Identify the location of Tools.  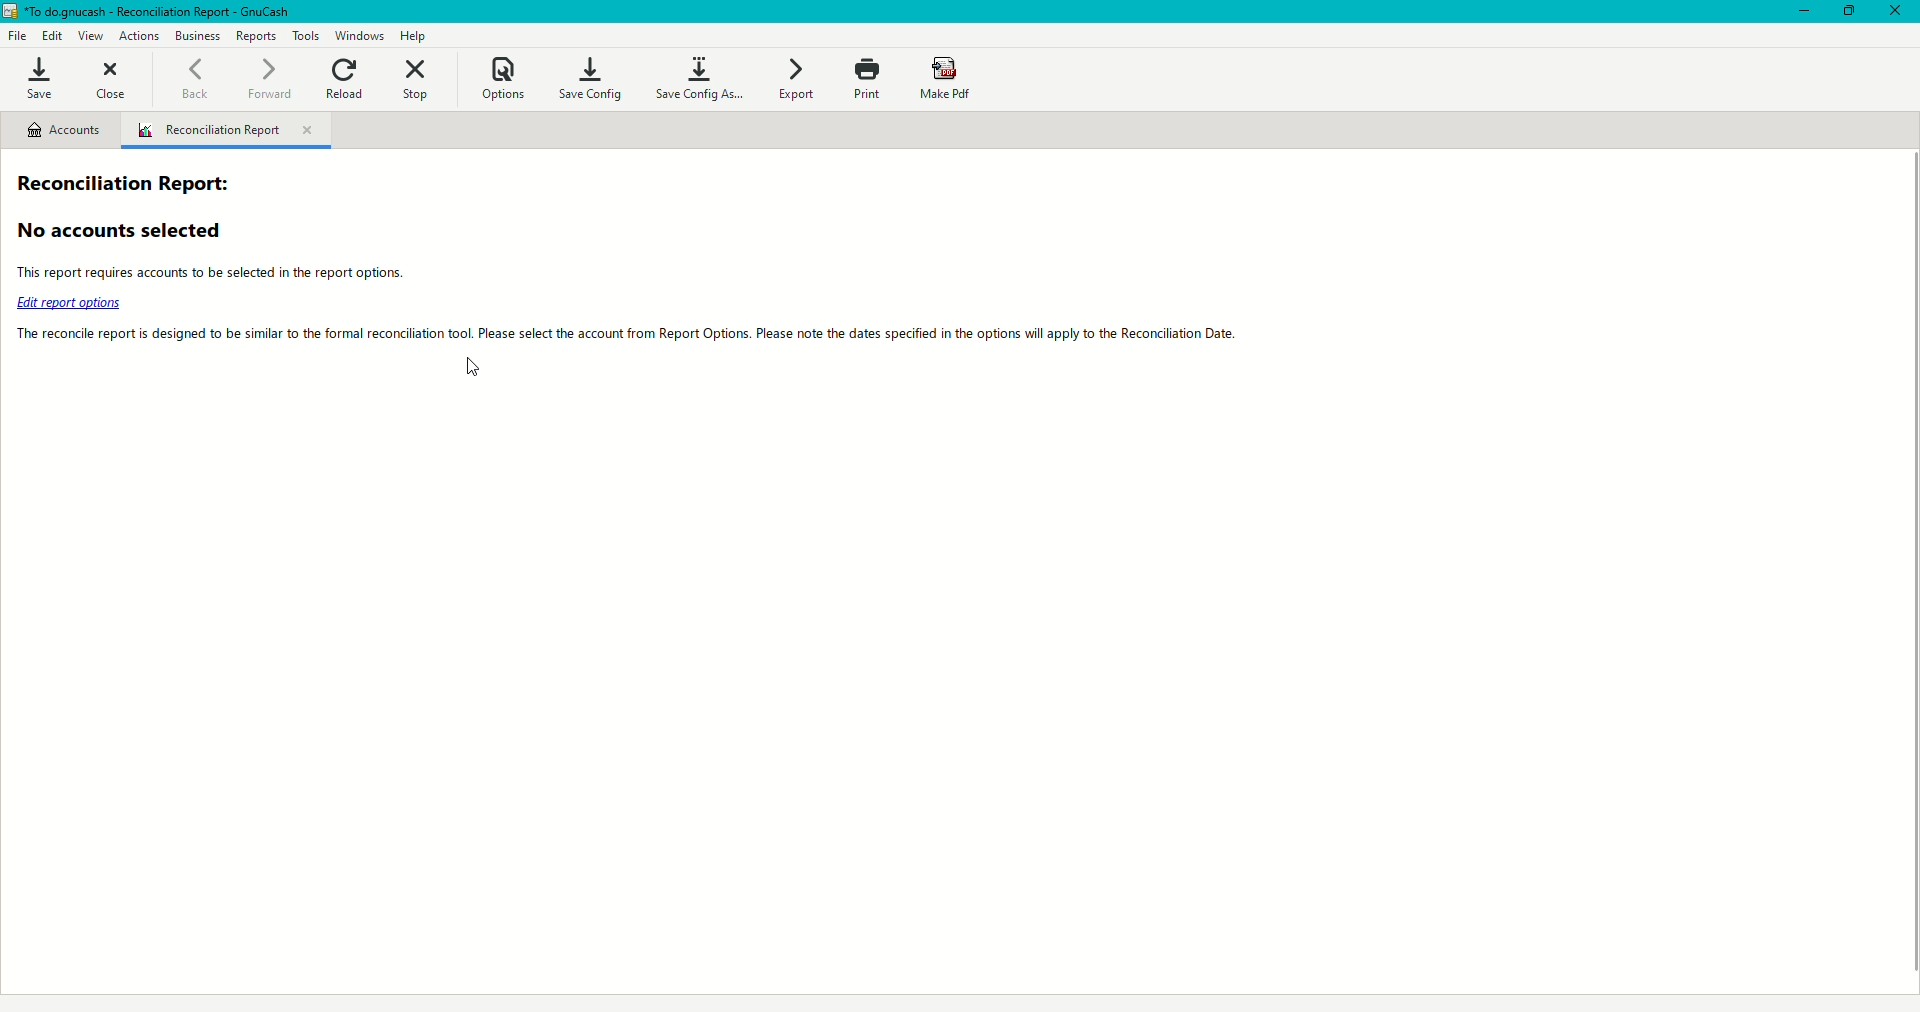
(308, 38).